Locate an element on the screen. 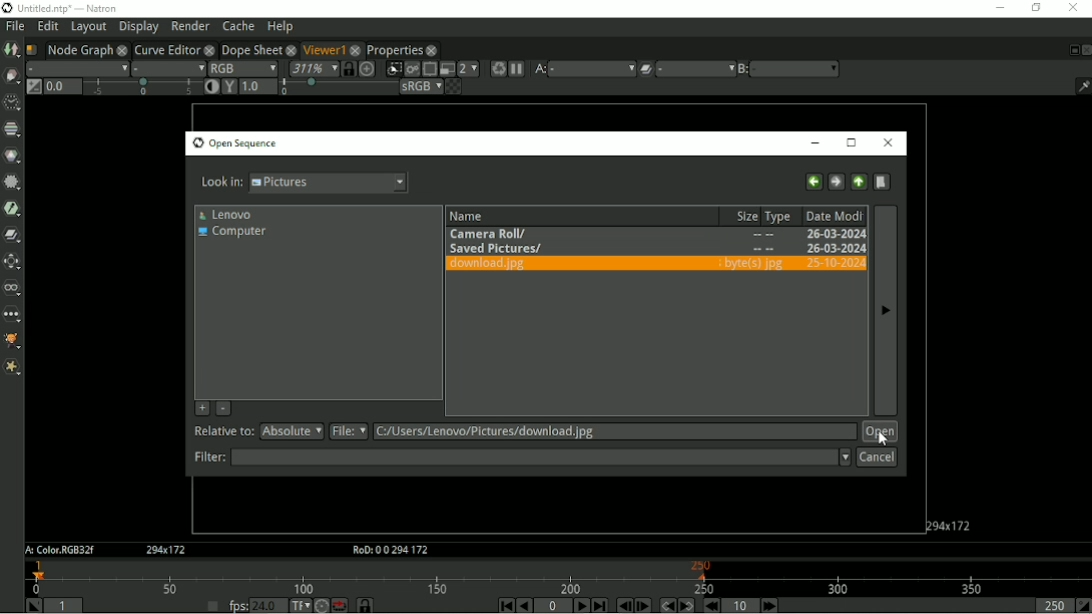 Image resolution: width=1092 pixels, height=614 pixels. close is located at coordinates (432, 50).